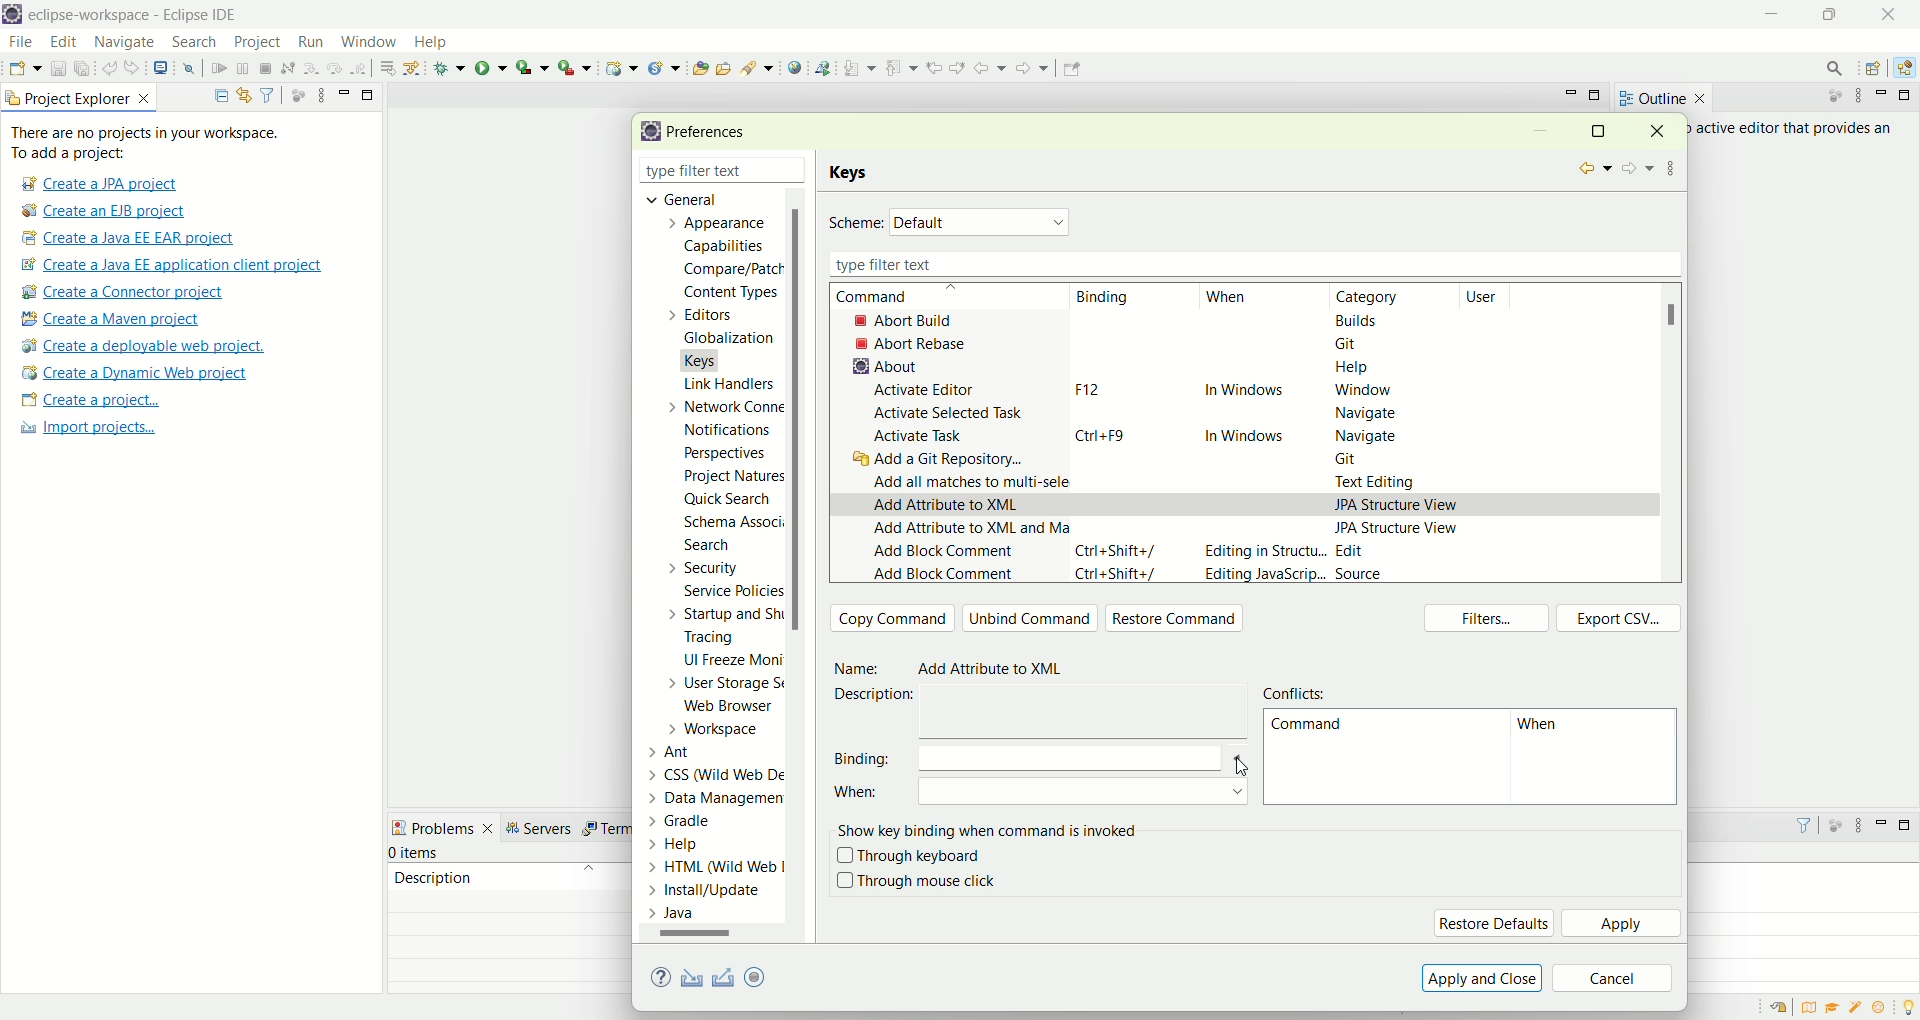 This screenshot has width=1920, height=1020. I want to click on back, so click(994, 67).